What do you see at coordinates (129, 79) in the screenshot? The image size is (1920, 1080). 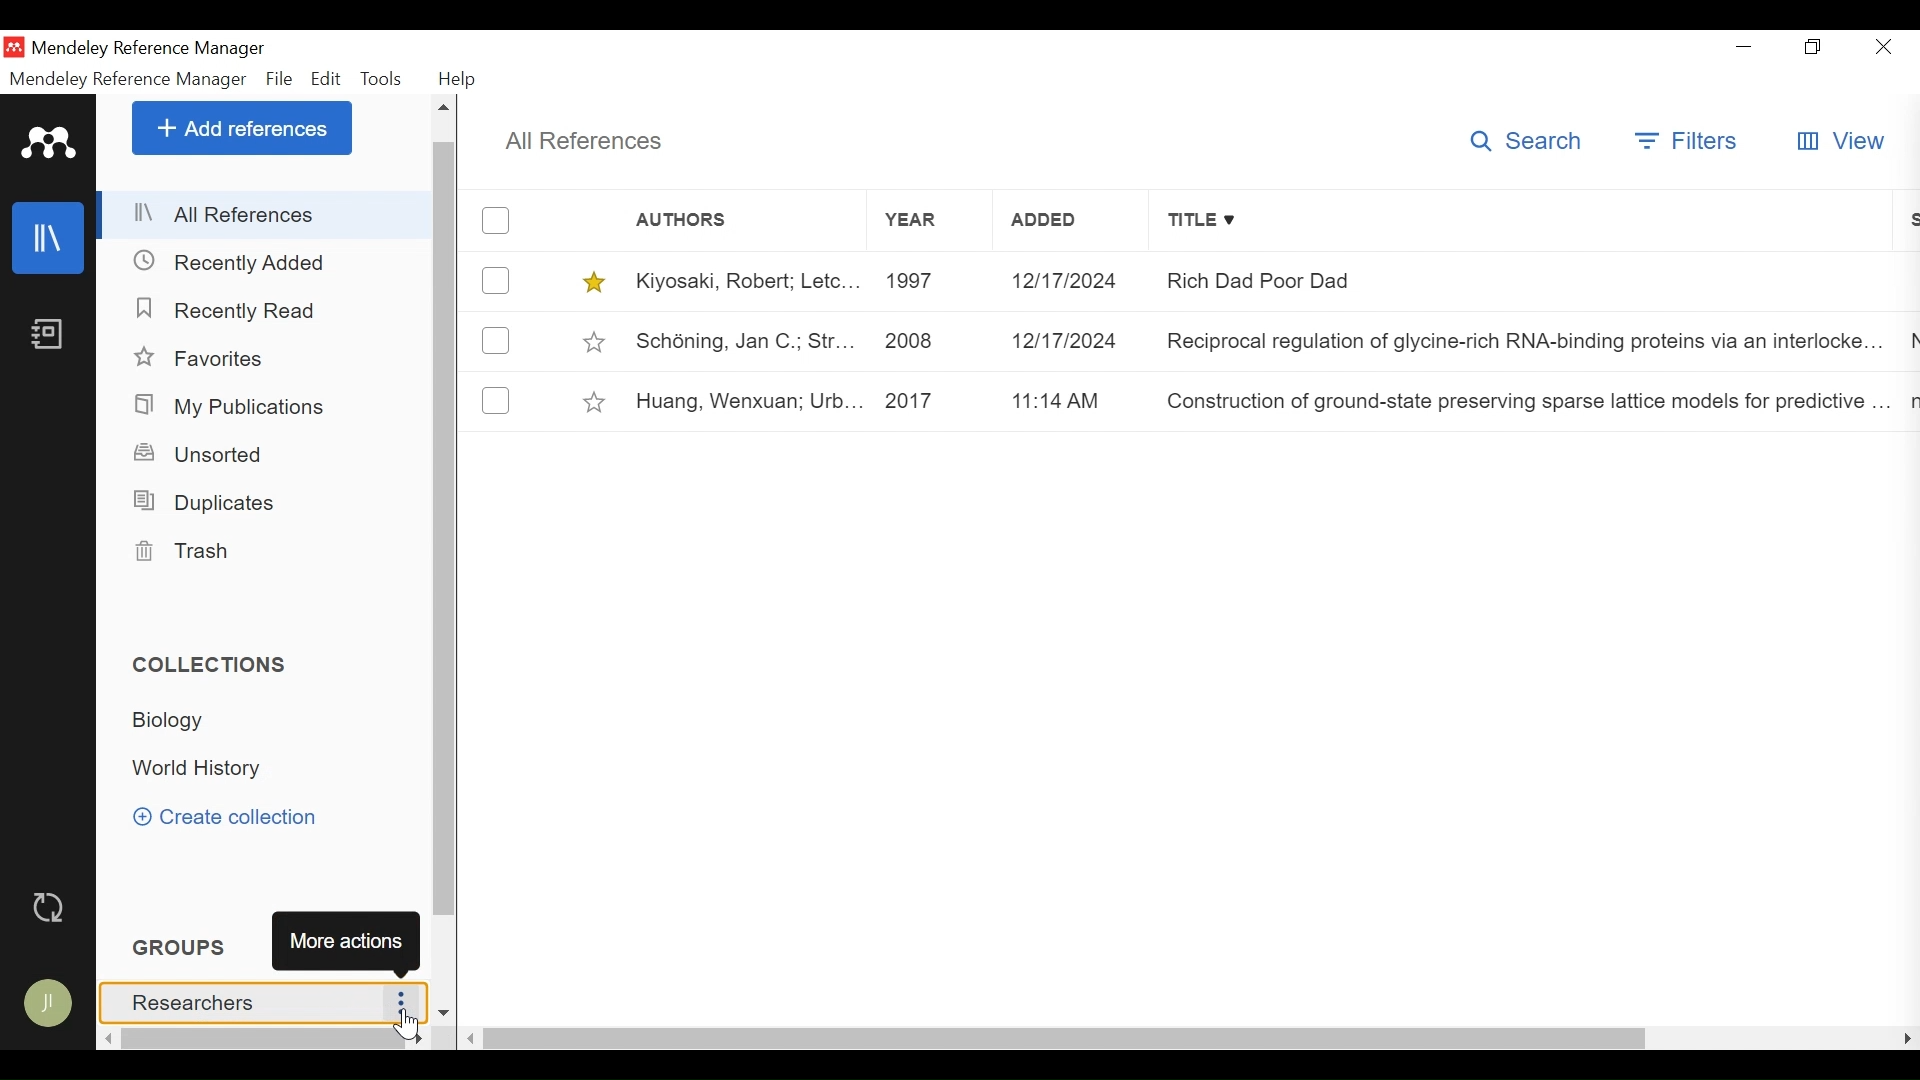 I see `Mendeley Reference Manager` at bounding box center [129, 79].